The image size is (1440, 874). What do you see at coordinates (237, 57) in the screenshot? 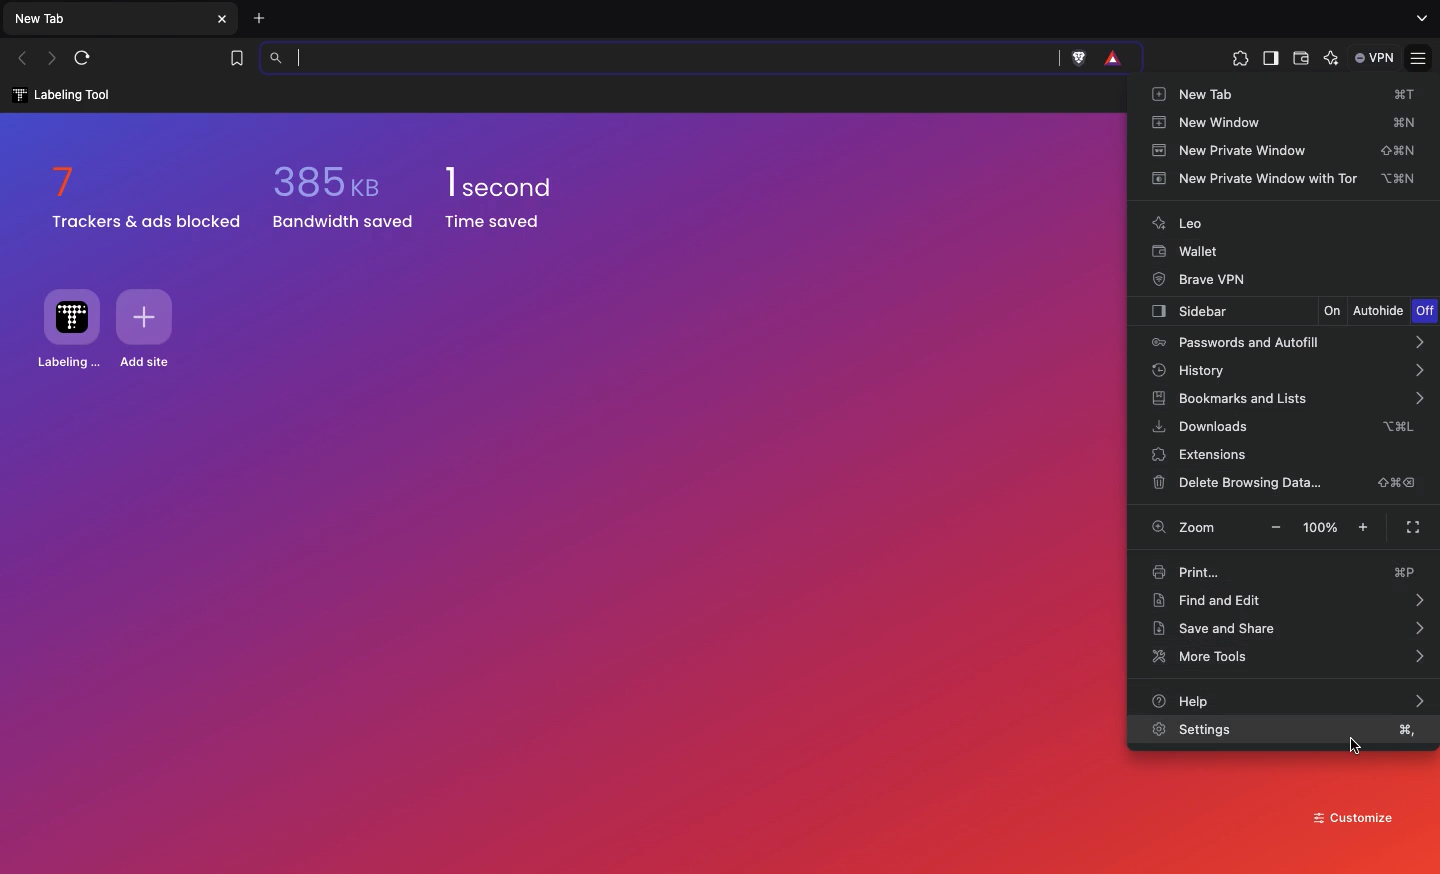
I see `bookmark this tab` at bounding box center [237, 57].